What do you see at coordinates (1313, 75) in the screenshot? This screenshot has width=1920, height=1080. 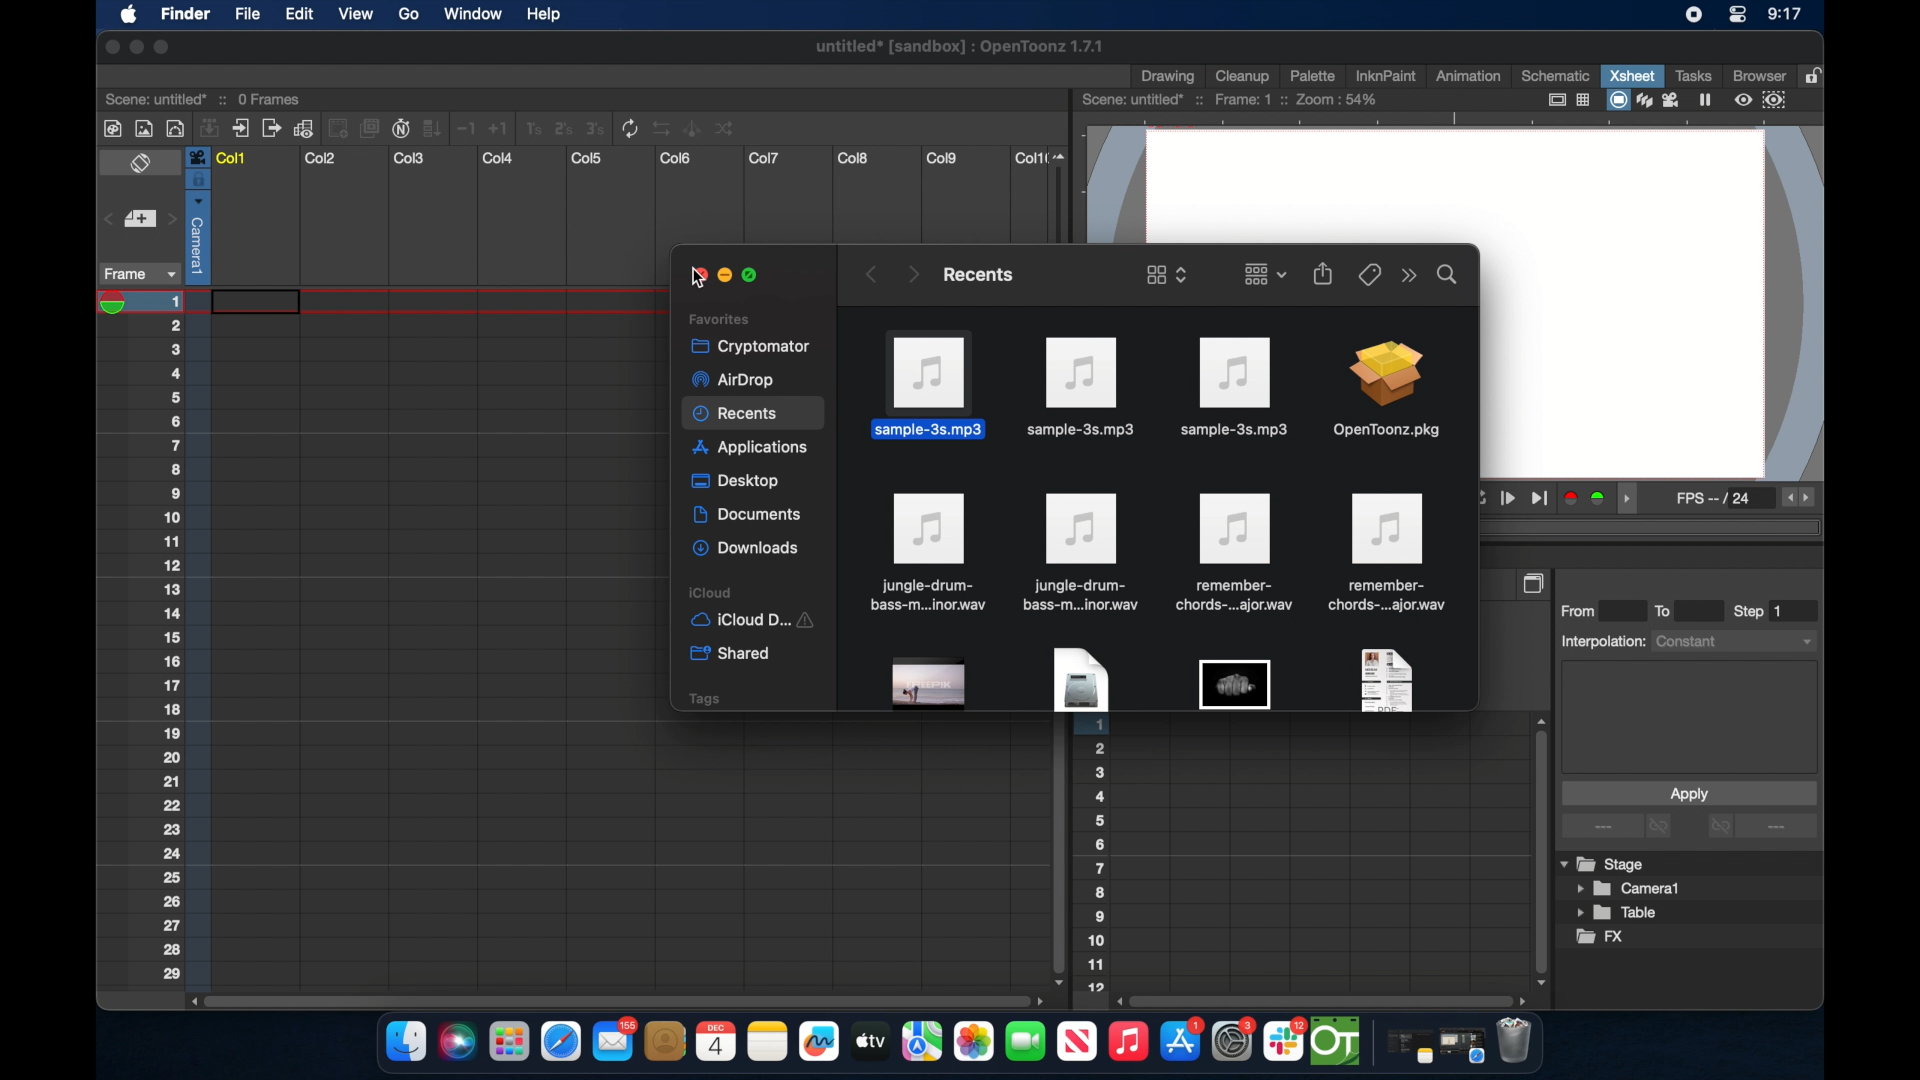 I see `palette` at bounding box center [1313, 75].